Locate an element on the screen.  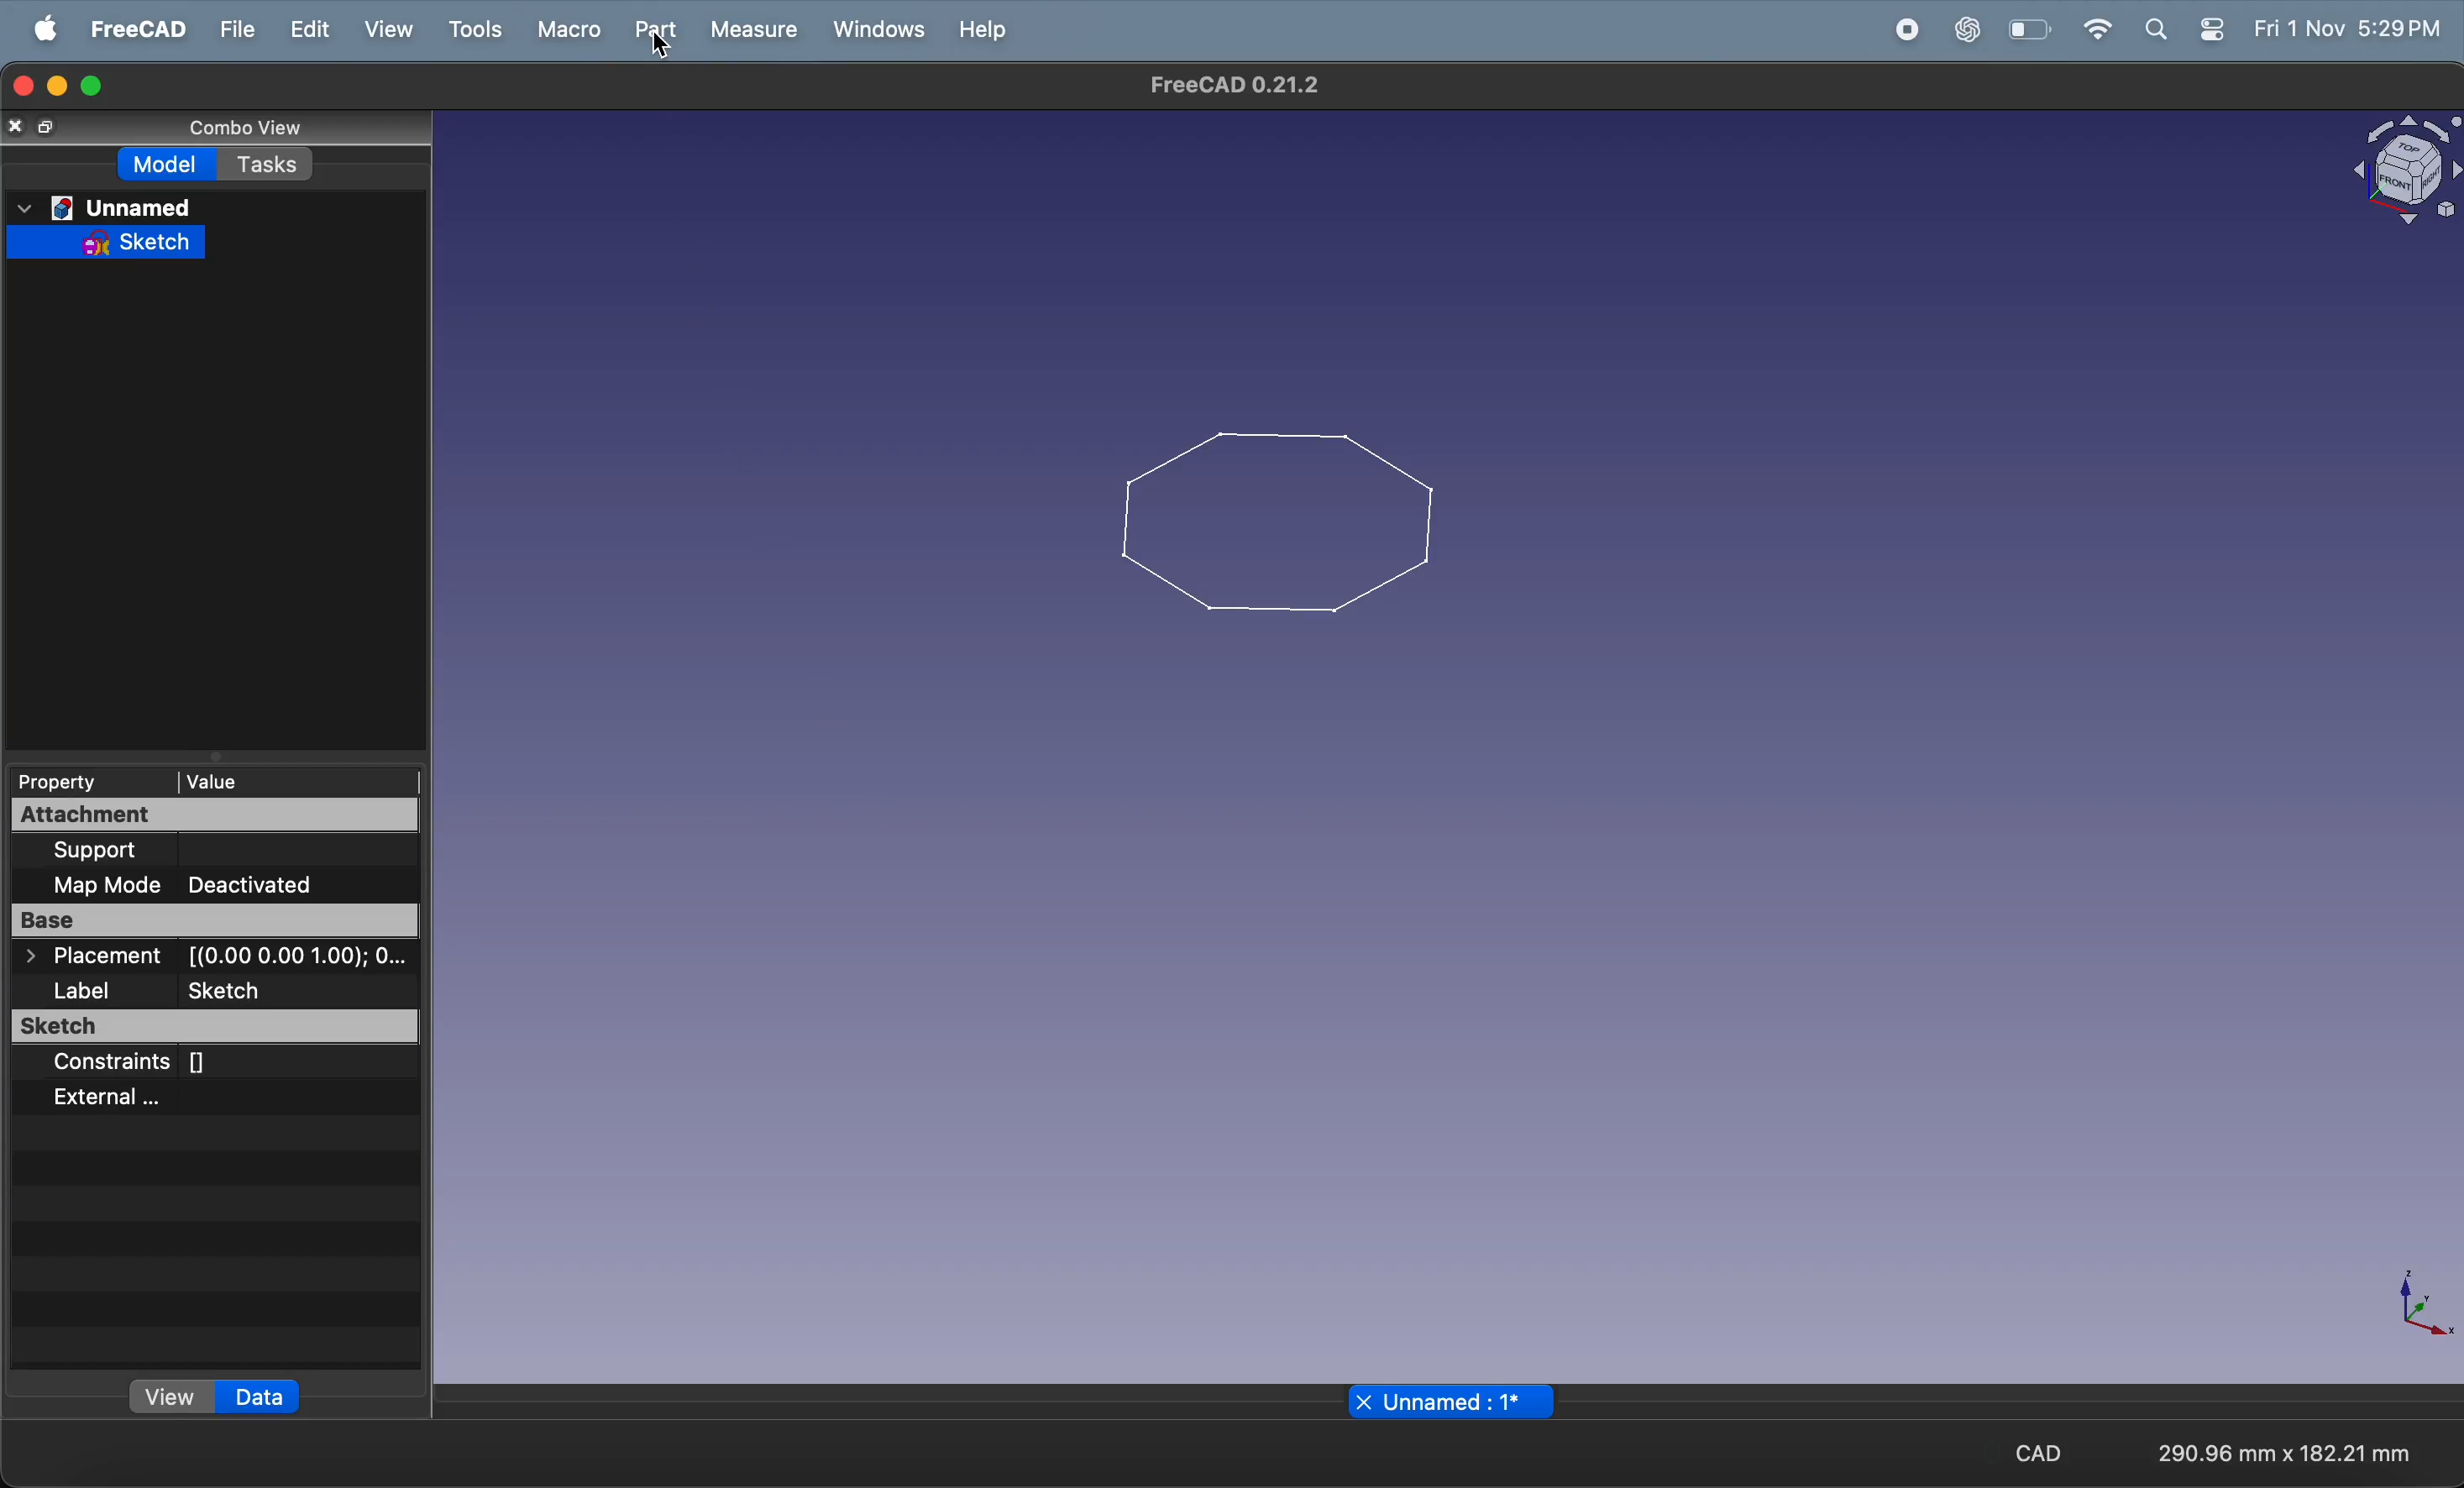
freecad title is located at coordinates (1228, 86).